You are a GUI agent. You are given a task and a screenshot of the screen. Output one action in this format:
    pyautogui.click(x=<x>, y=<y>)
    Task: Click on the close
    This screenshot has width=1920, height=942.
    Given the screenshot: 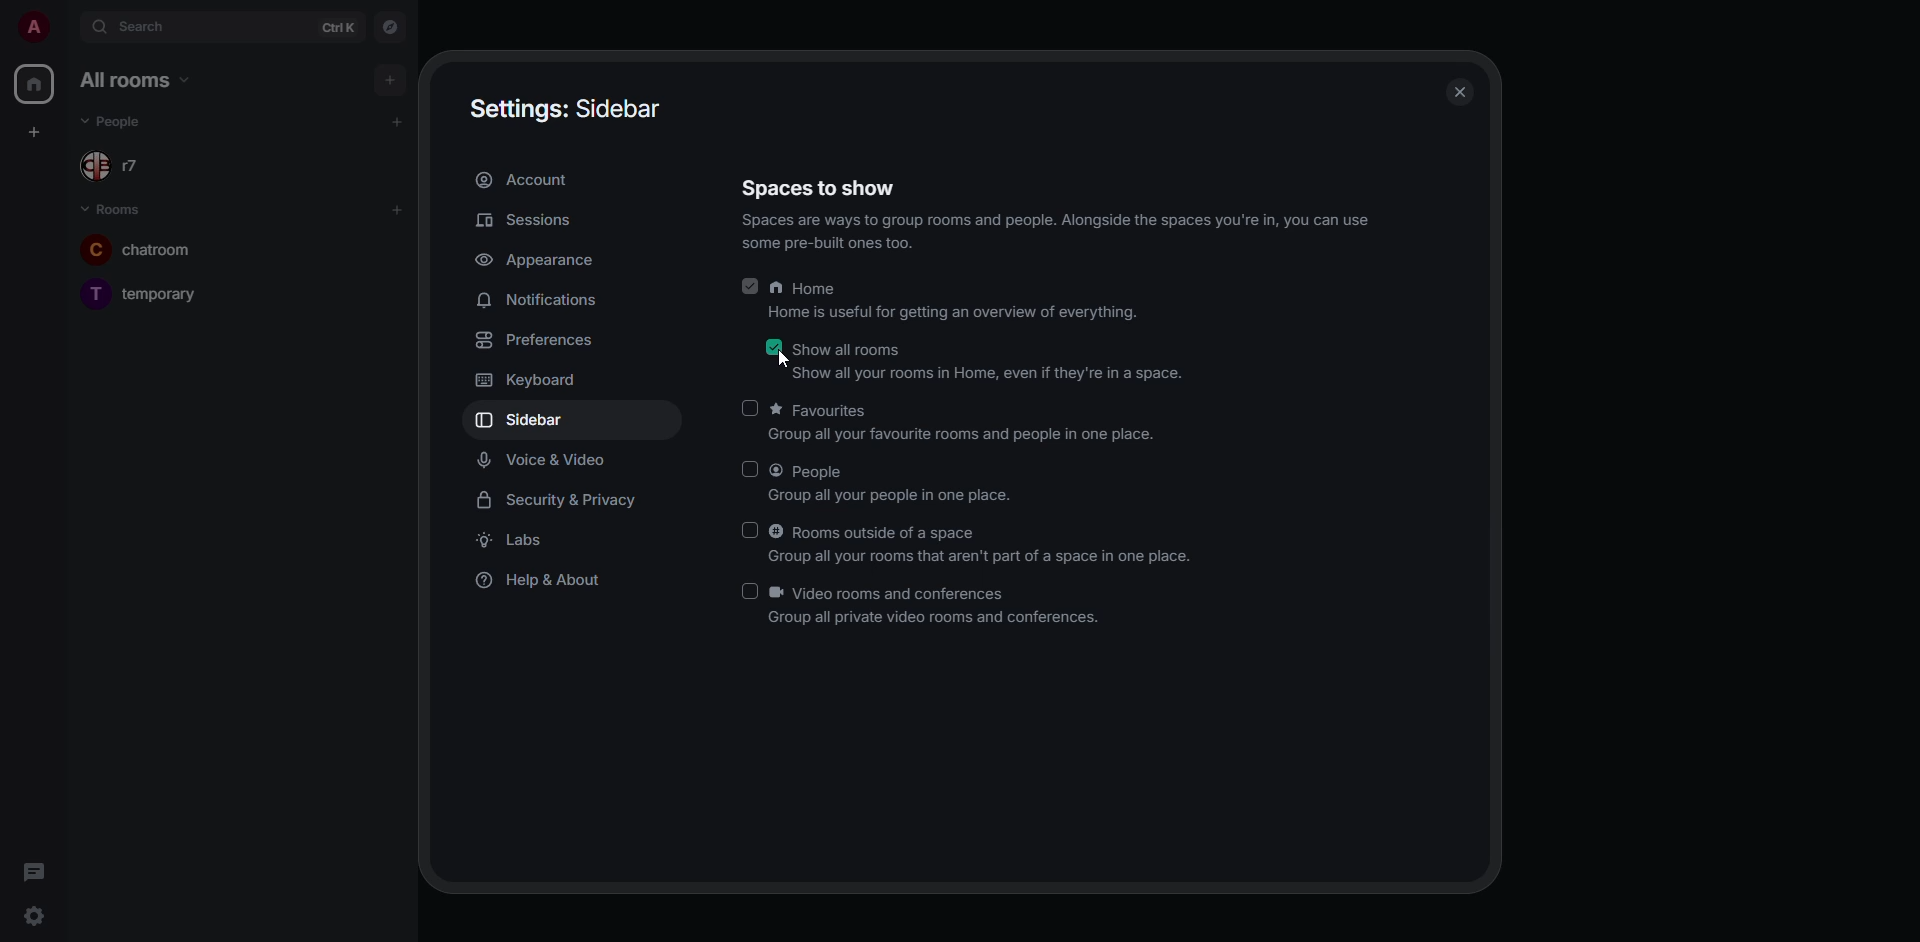 What is the action you would take?
    pyautogui.click(x=1455, y=94)
    